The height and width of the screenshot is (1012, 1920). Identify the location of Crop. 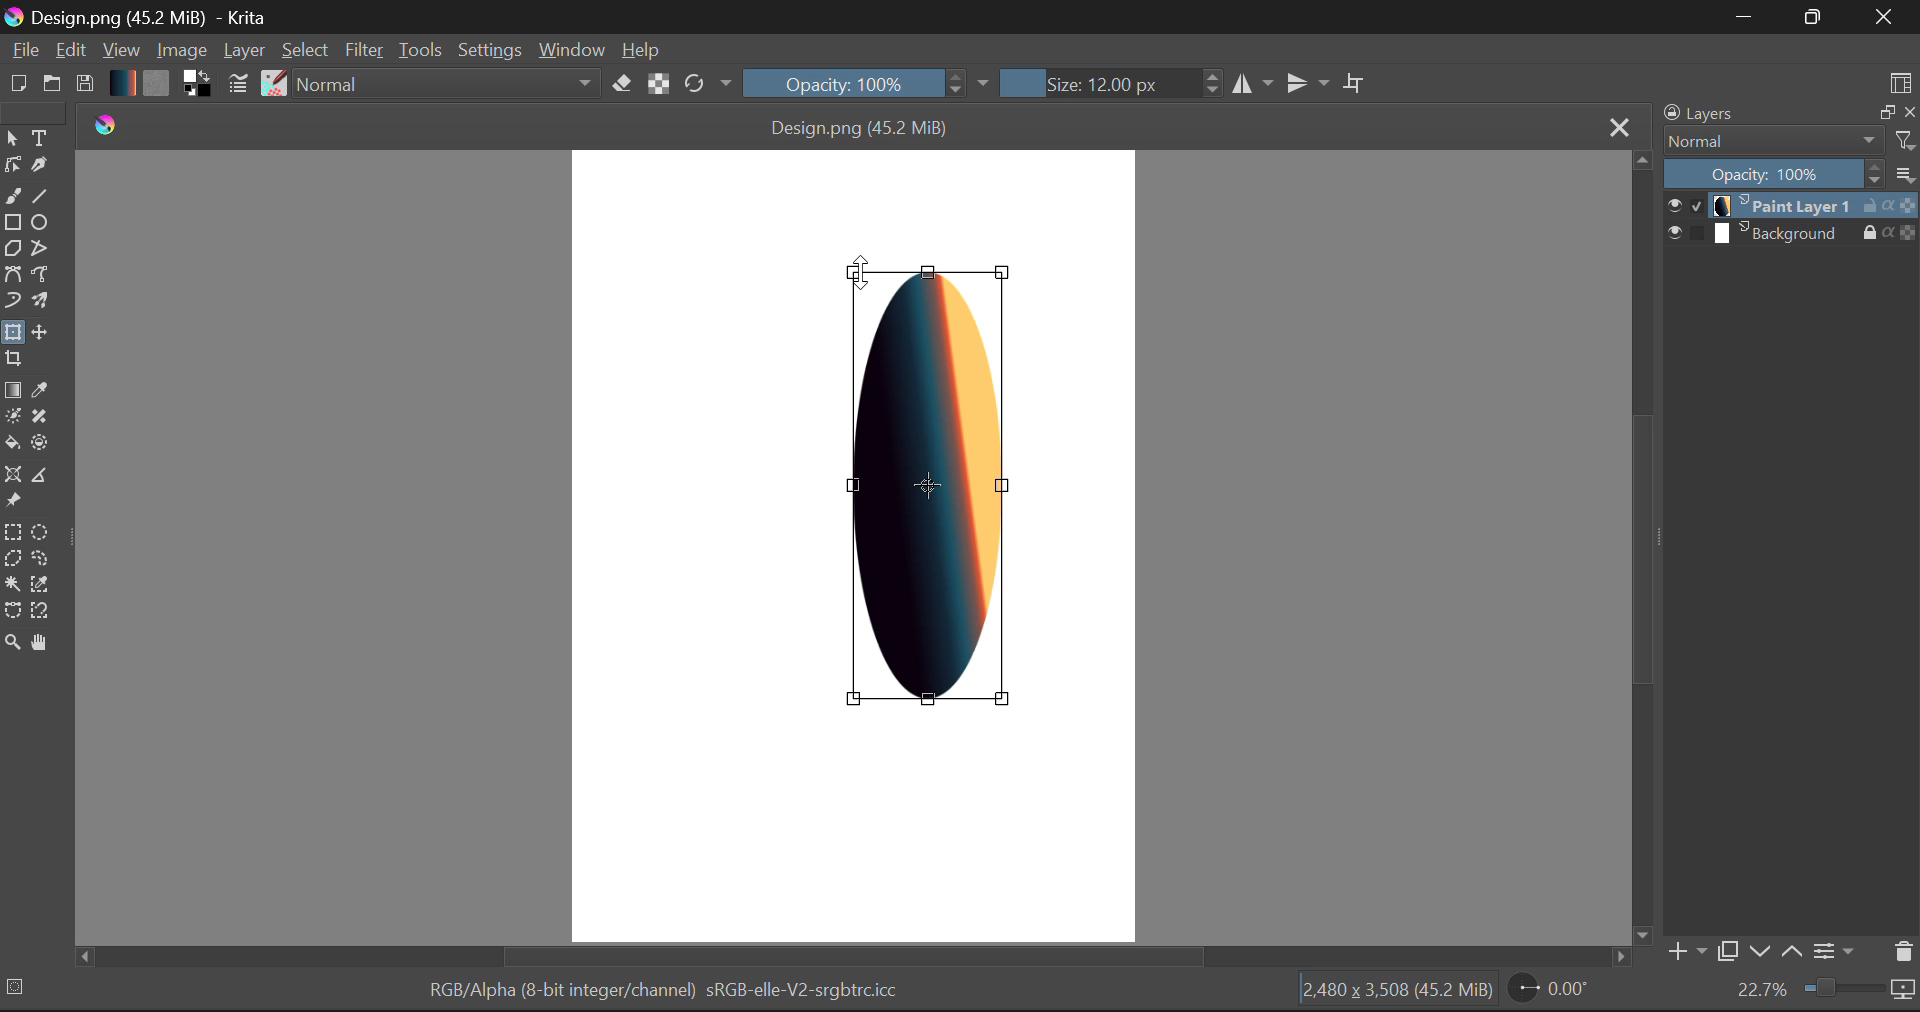
(13, 362).